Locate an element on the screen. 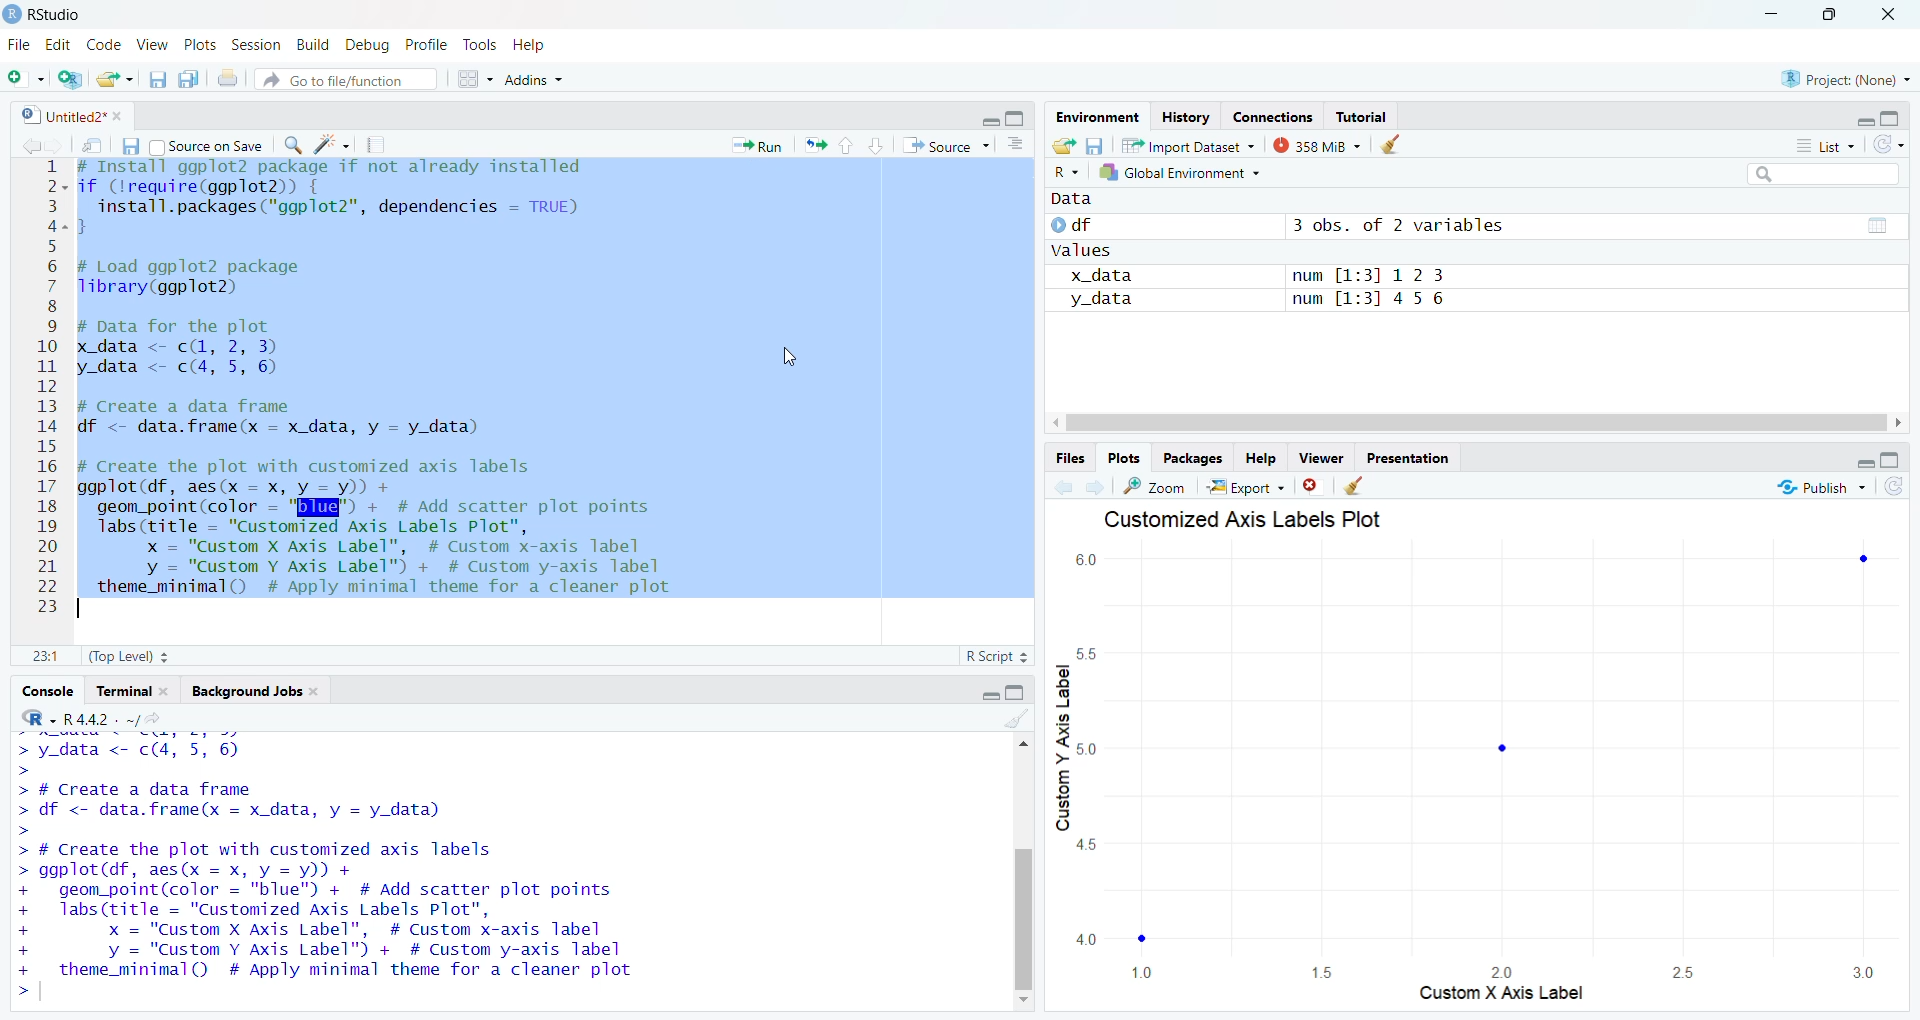 The height and width of the screenshot is (1020, 1920). © 363 MmiB + is located at coordinates (1319, 146).